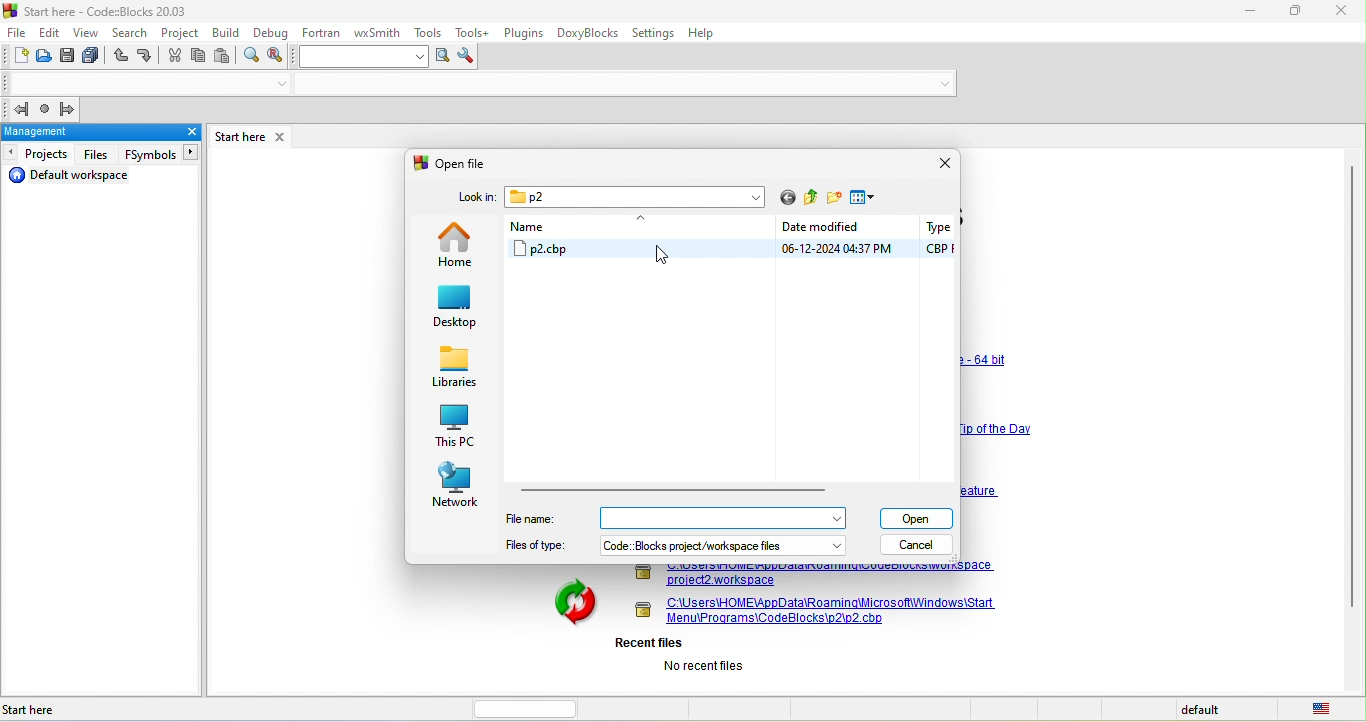 Image resolution: width=1366 pixels, height=722 pixels. What do you see at coordinates (83, 132) in the screenshot?
I see `management` at bounding box center [83, 132].